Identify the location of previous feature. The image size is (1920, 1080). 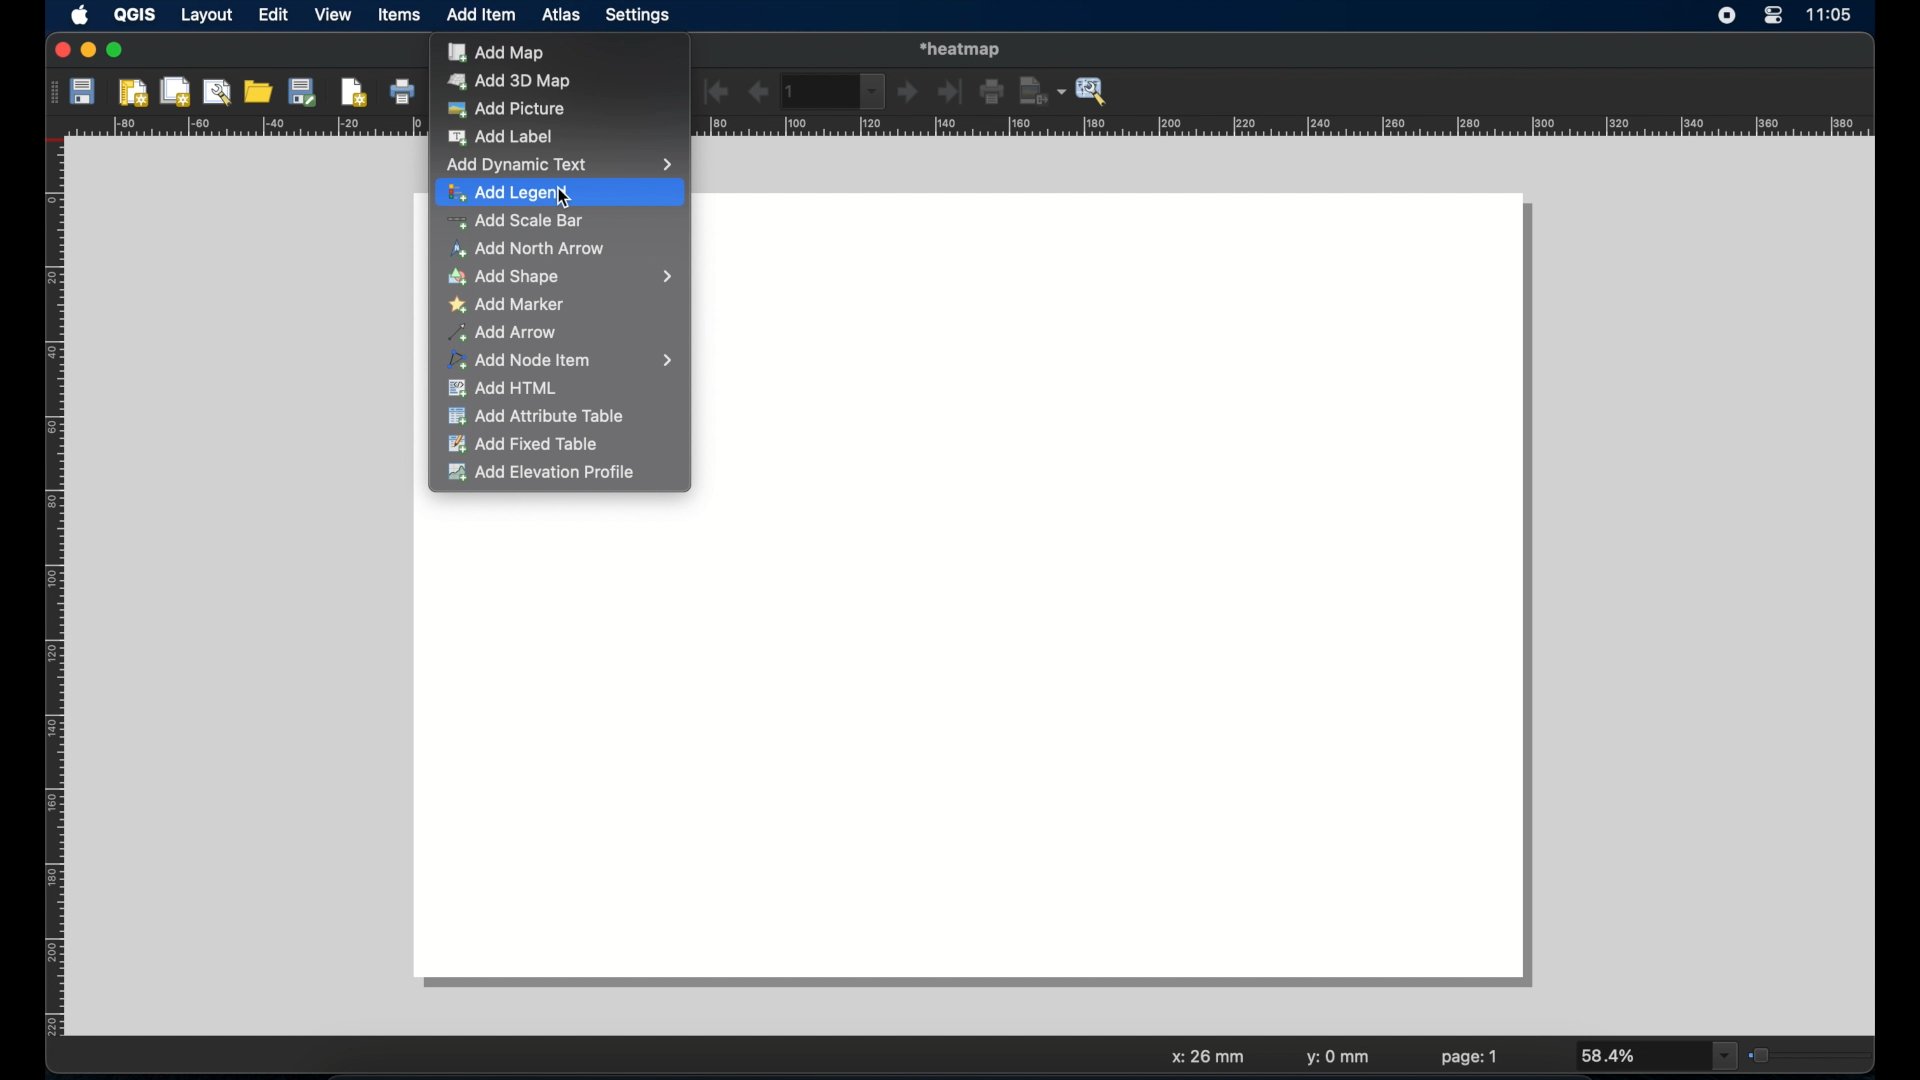
(757, 92).